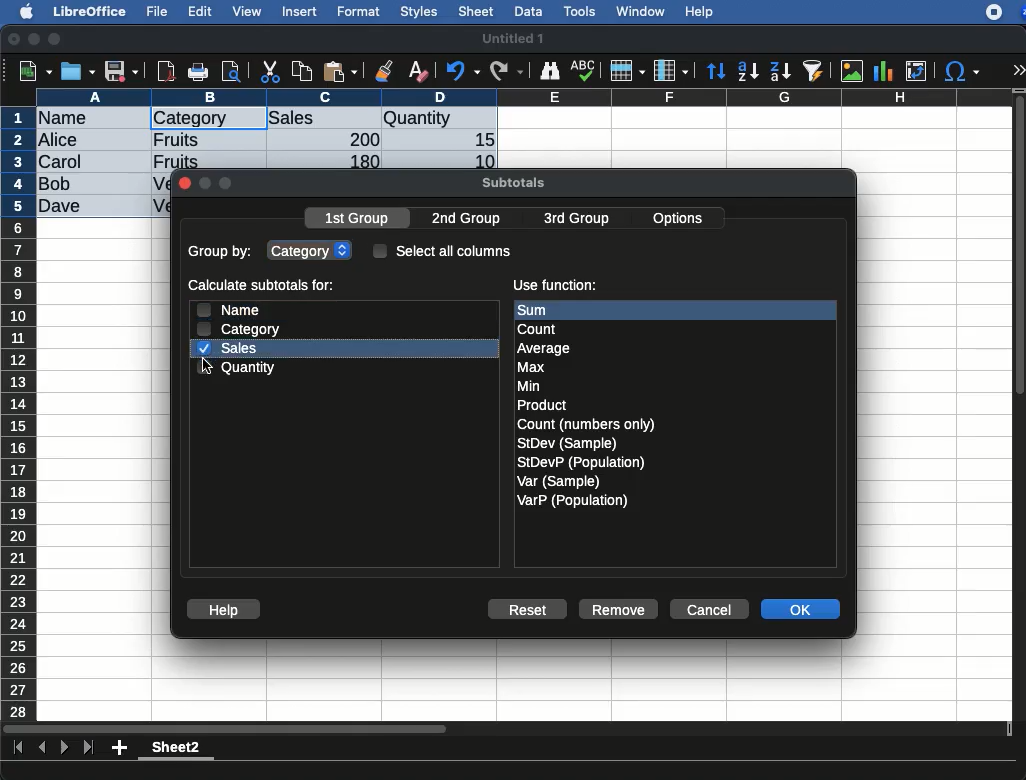 The height and width of the screenshot is (780, 1026). I want to click on column, so click(671, 72).